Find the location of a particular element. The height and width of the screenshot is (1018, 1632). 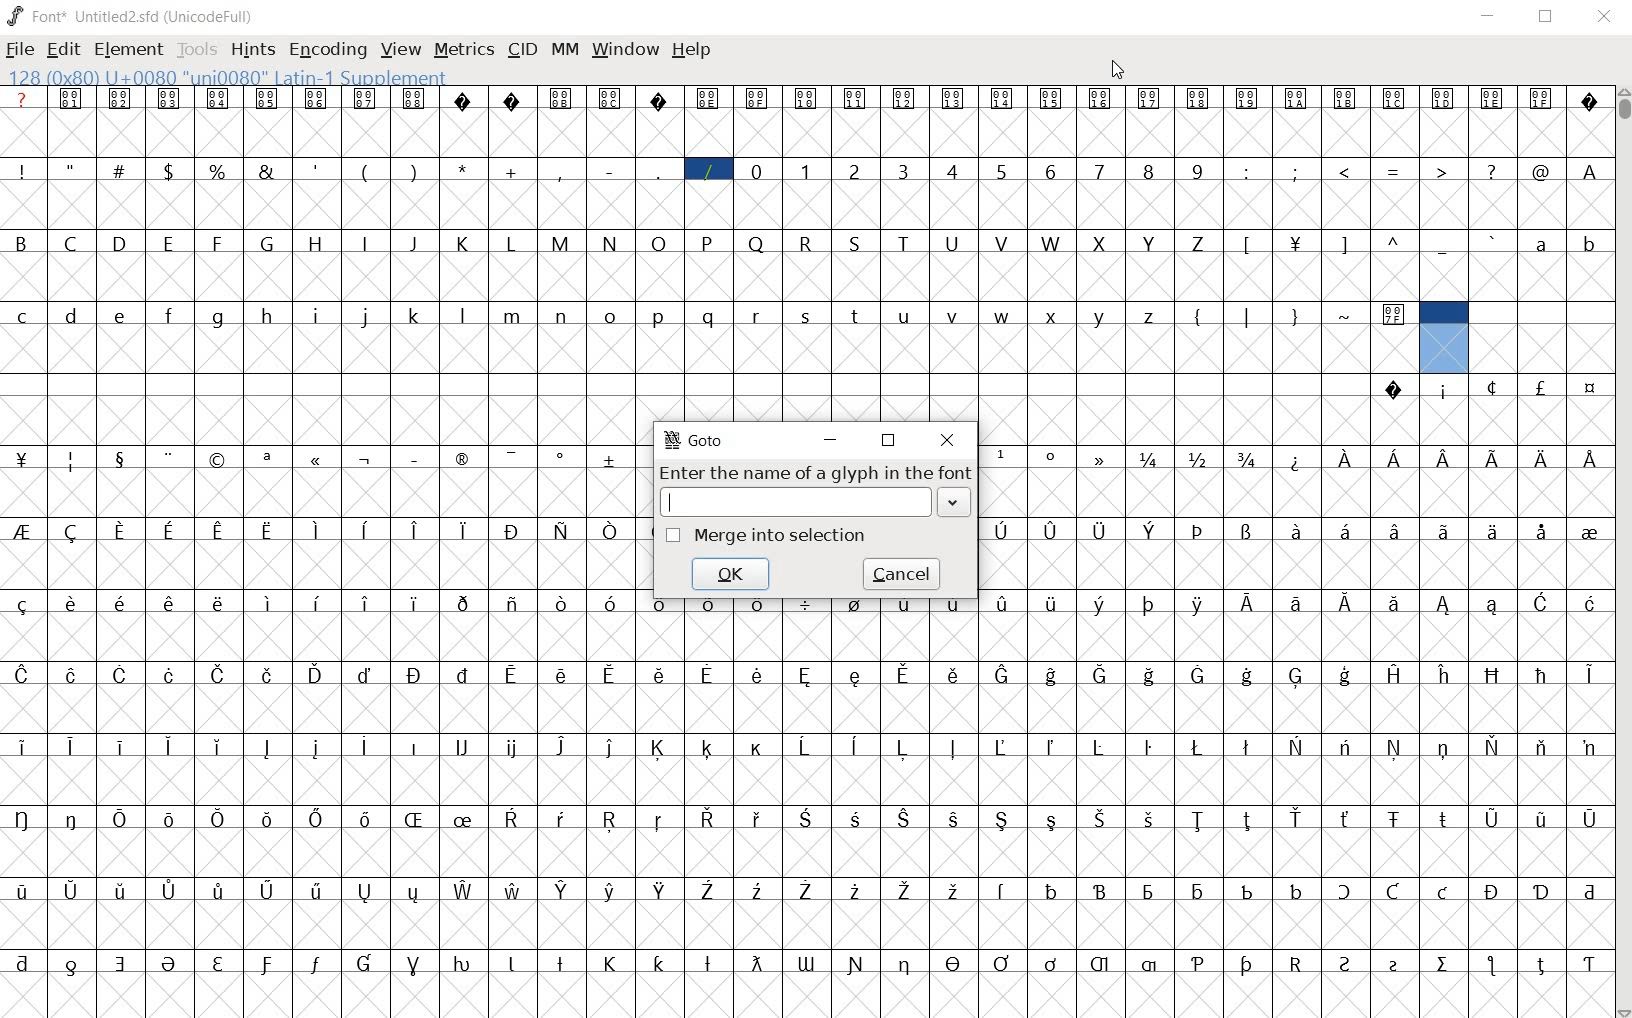

Symbol is located at coordinates (1394, 963).